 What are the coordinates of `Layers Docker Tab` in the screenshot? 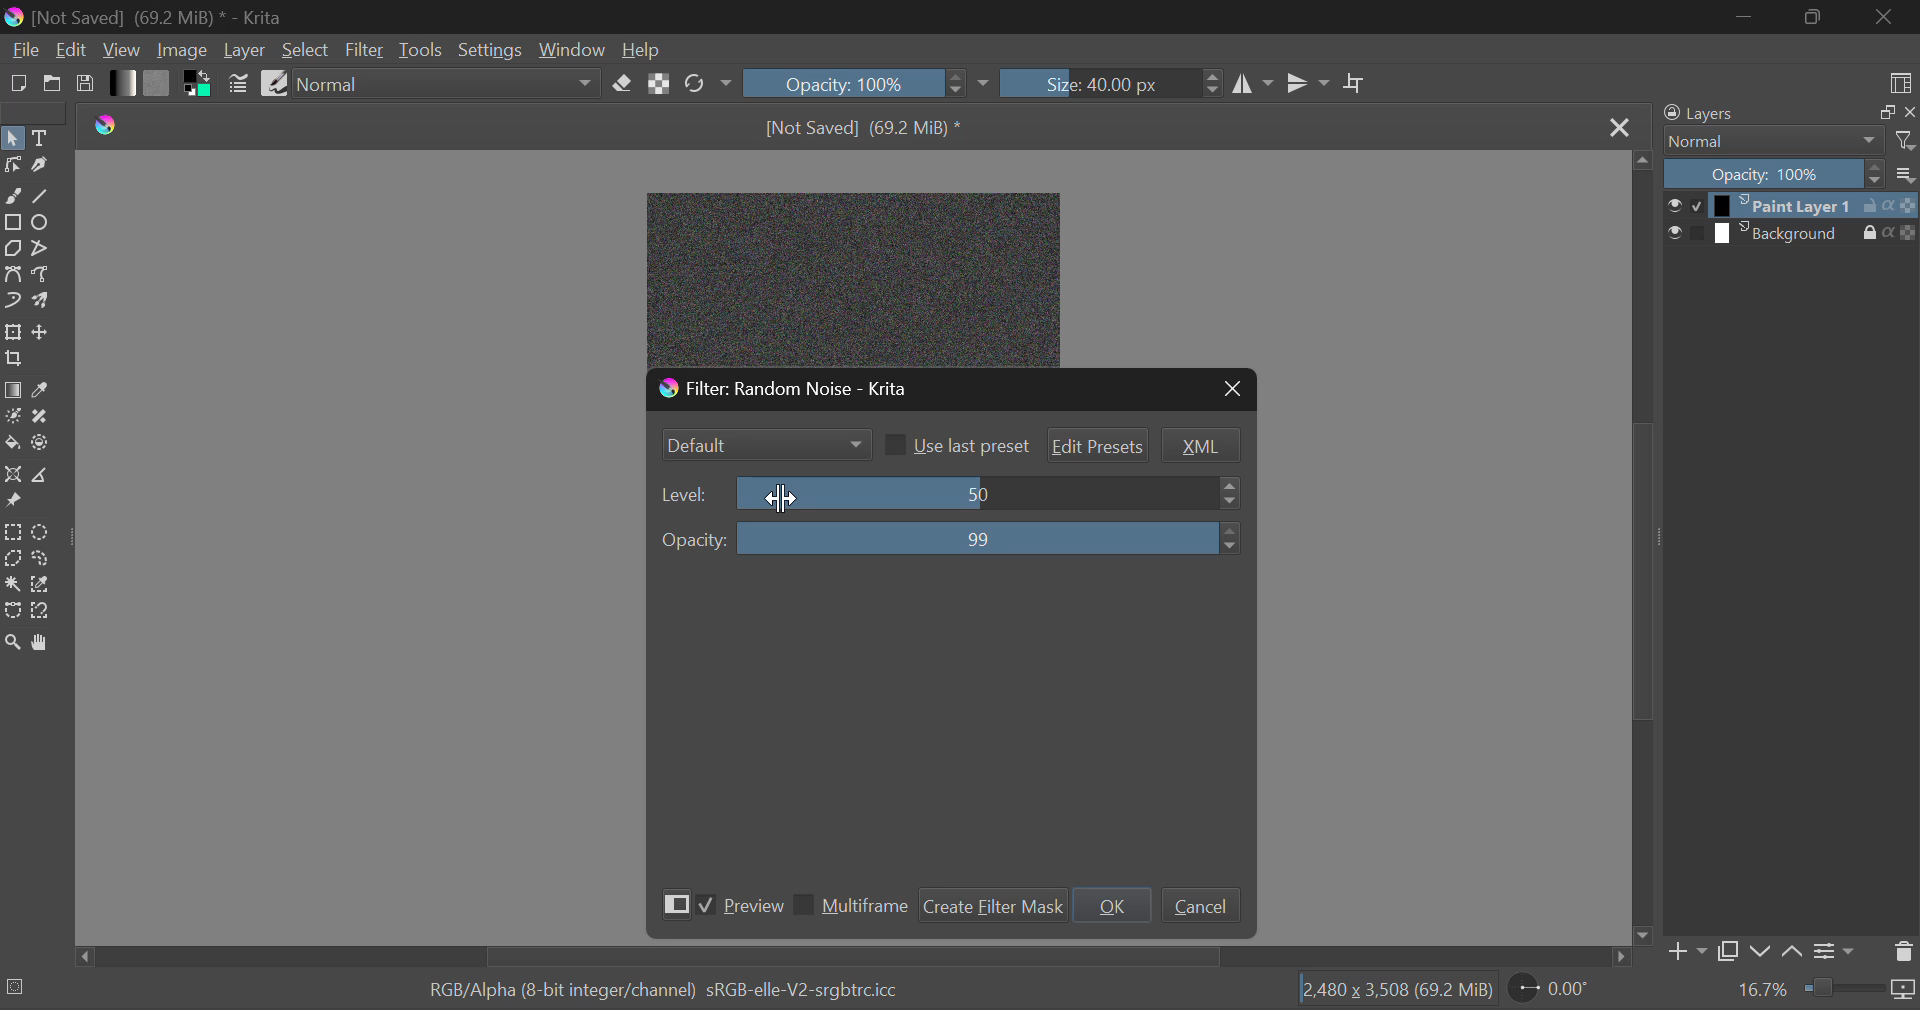 It's located at (1752, 114).